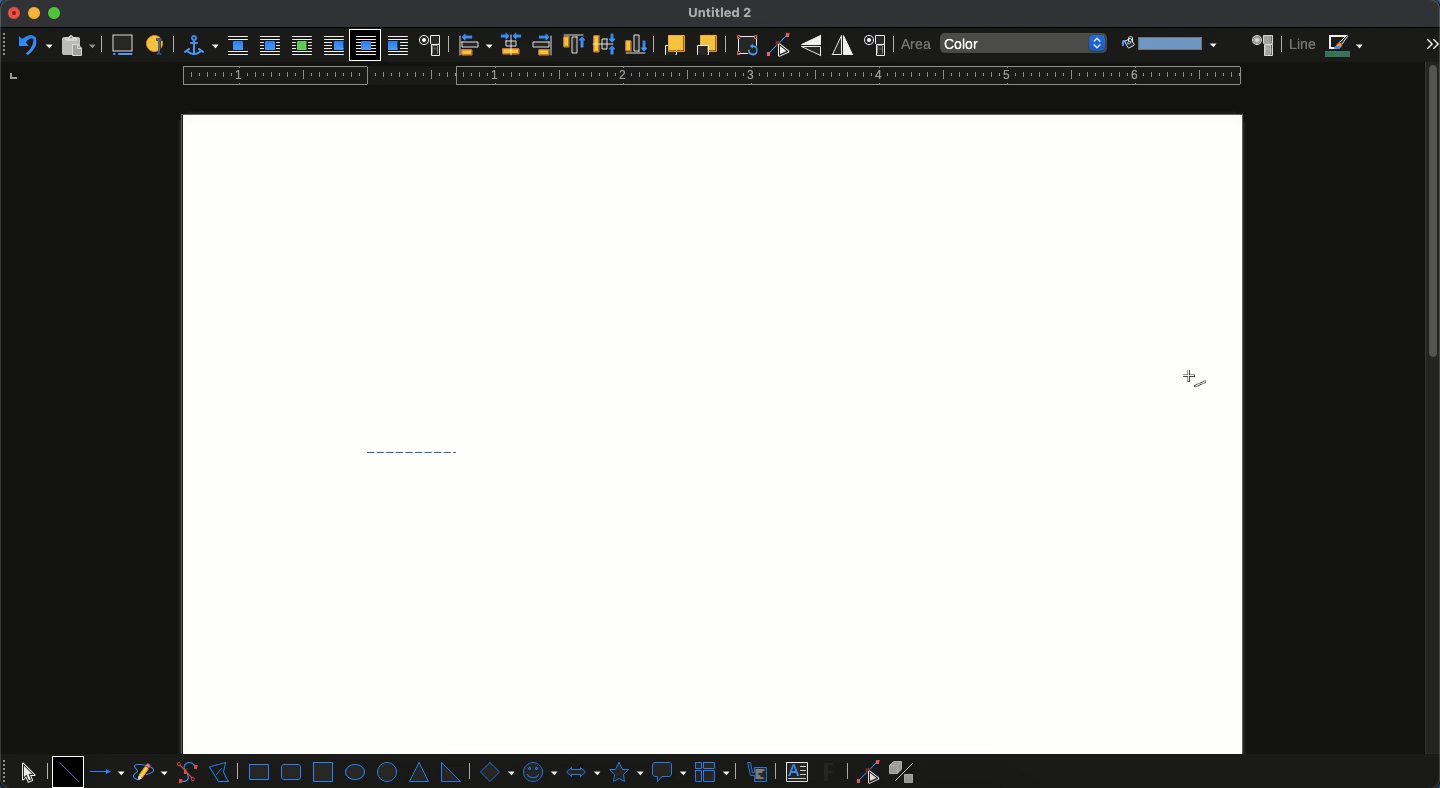 The width and height of the screenshot is (1440, 788). What do you see at coordinates (832, 771) in the screenshot?
I see `footwork text` at bounding box center [832, 771].